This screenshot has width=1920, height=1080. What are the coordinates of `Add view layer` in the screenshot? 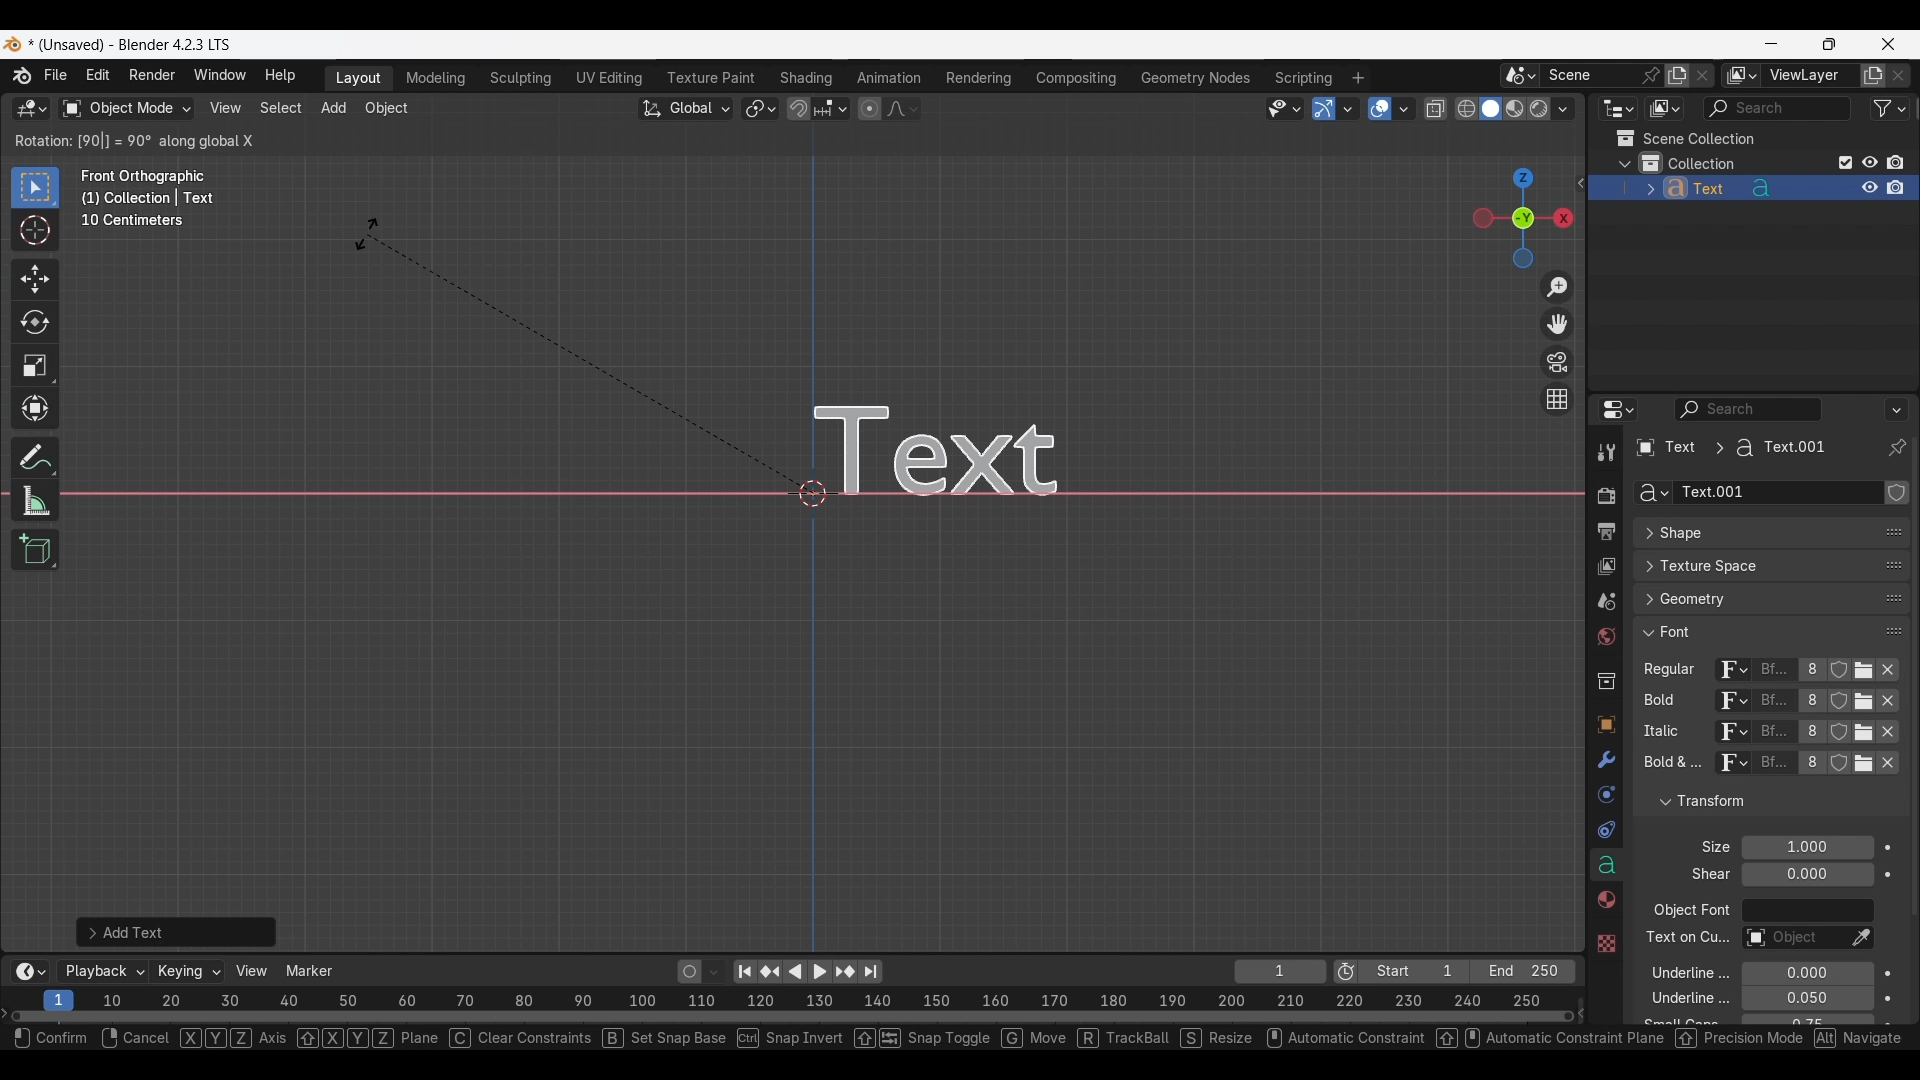 It's located at (1873, 76).